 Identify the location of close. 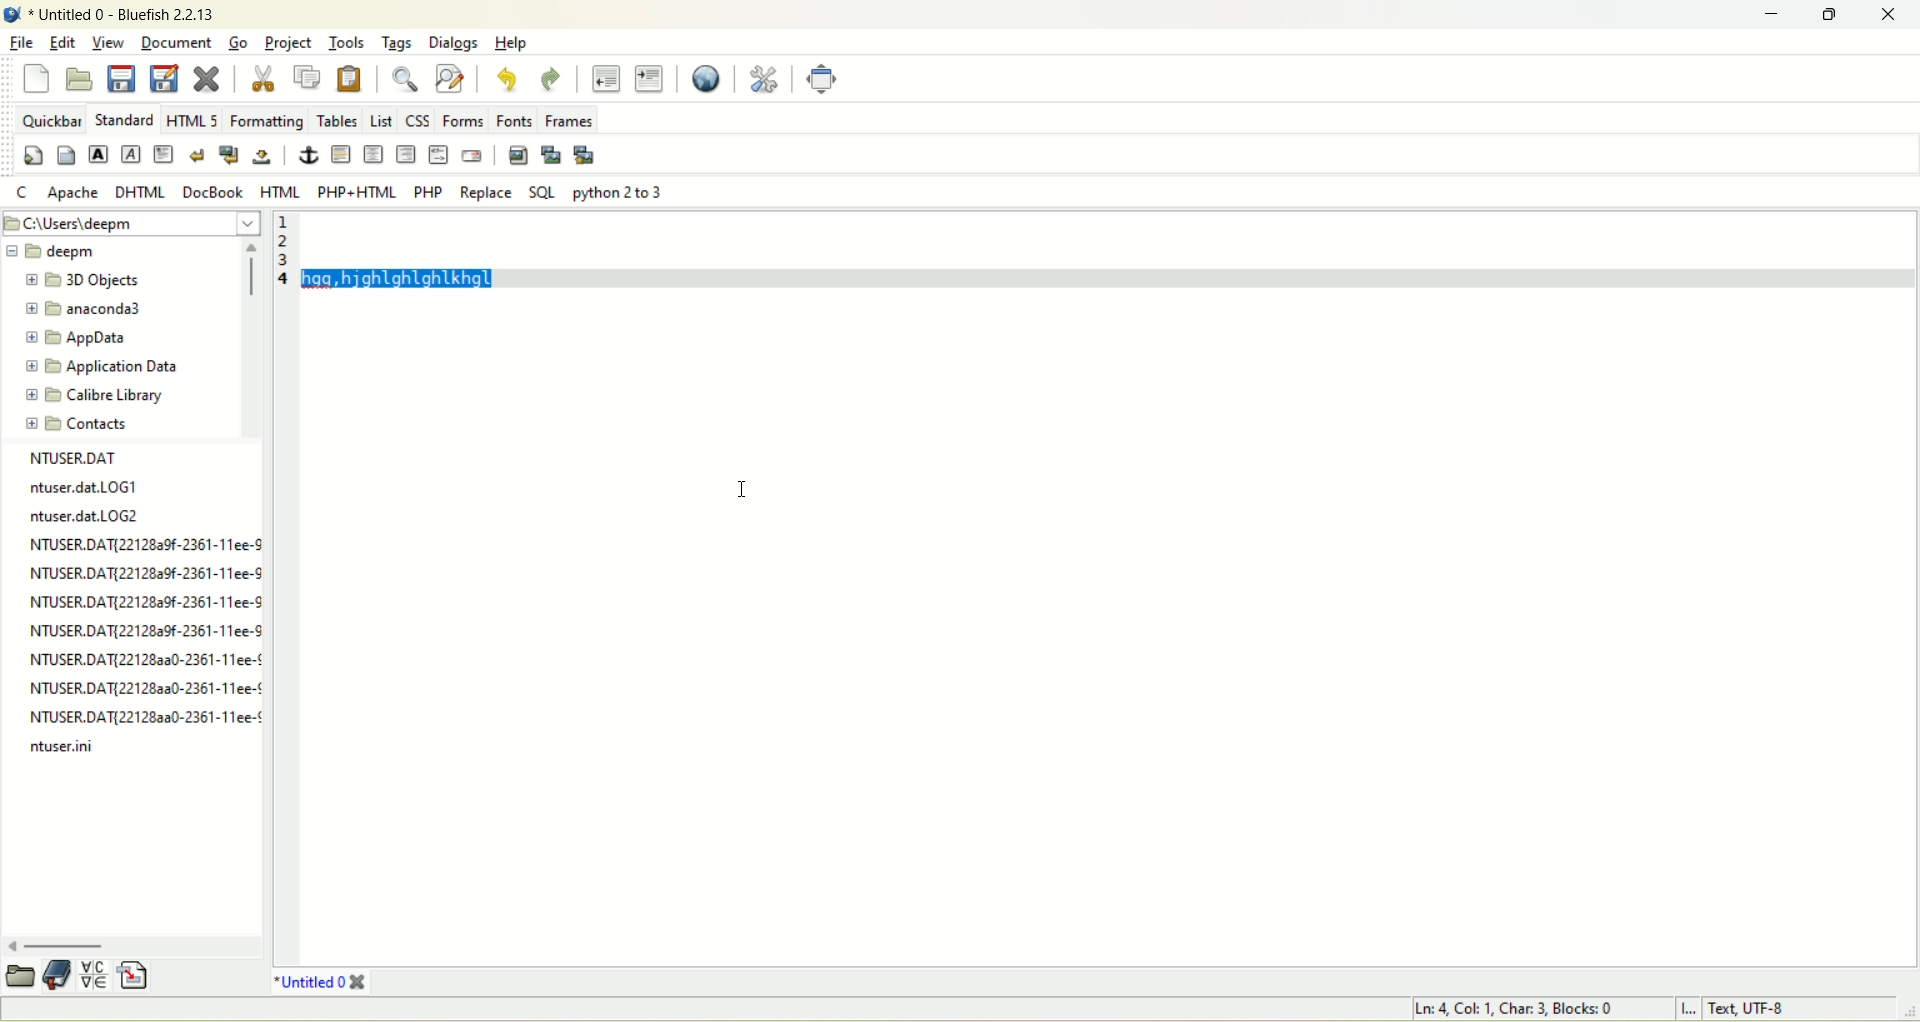
(361, 981).